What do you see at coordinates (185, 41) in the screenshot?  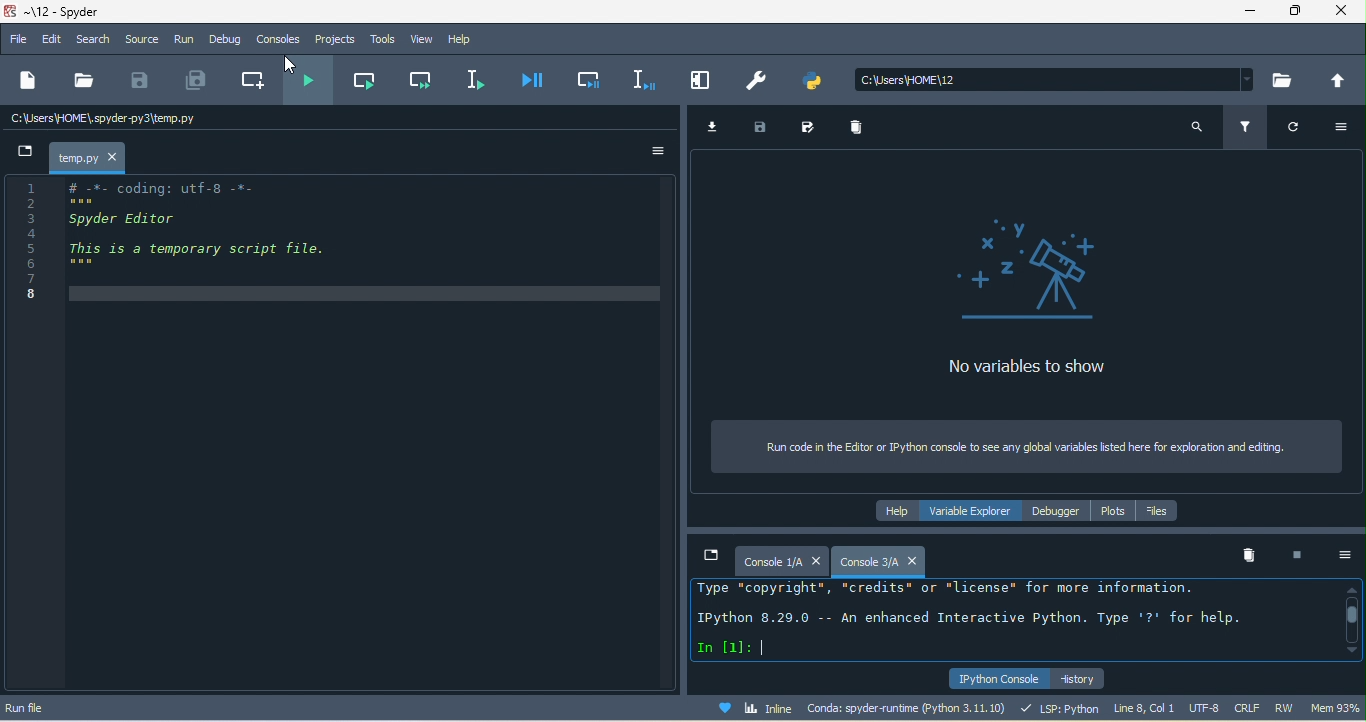 I see `run` at bounding box center [185, 41].